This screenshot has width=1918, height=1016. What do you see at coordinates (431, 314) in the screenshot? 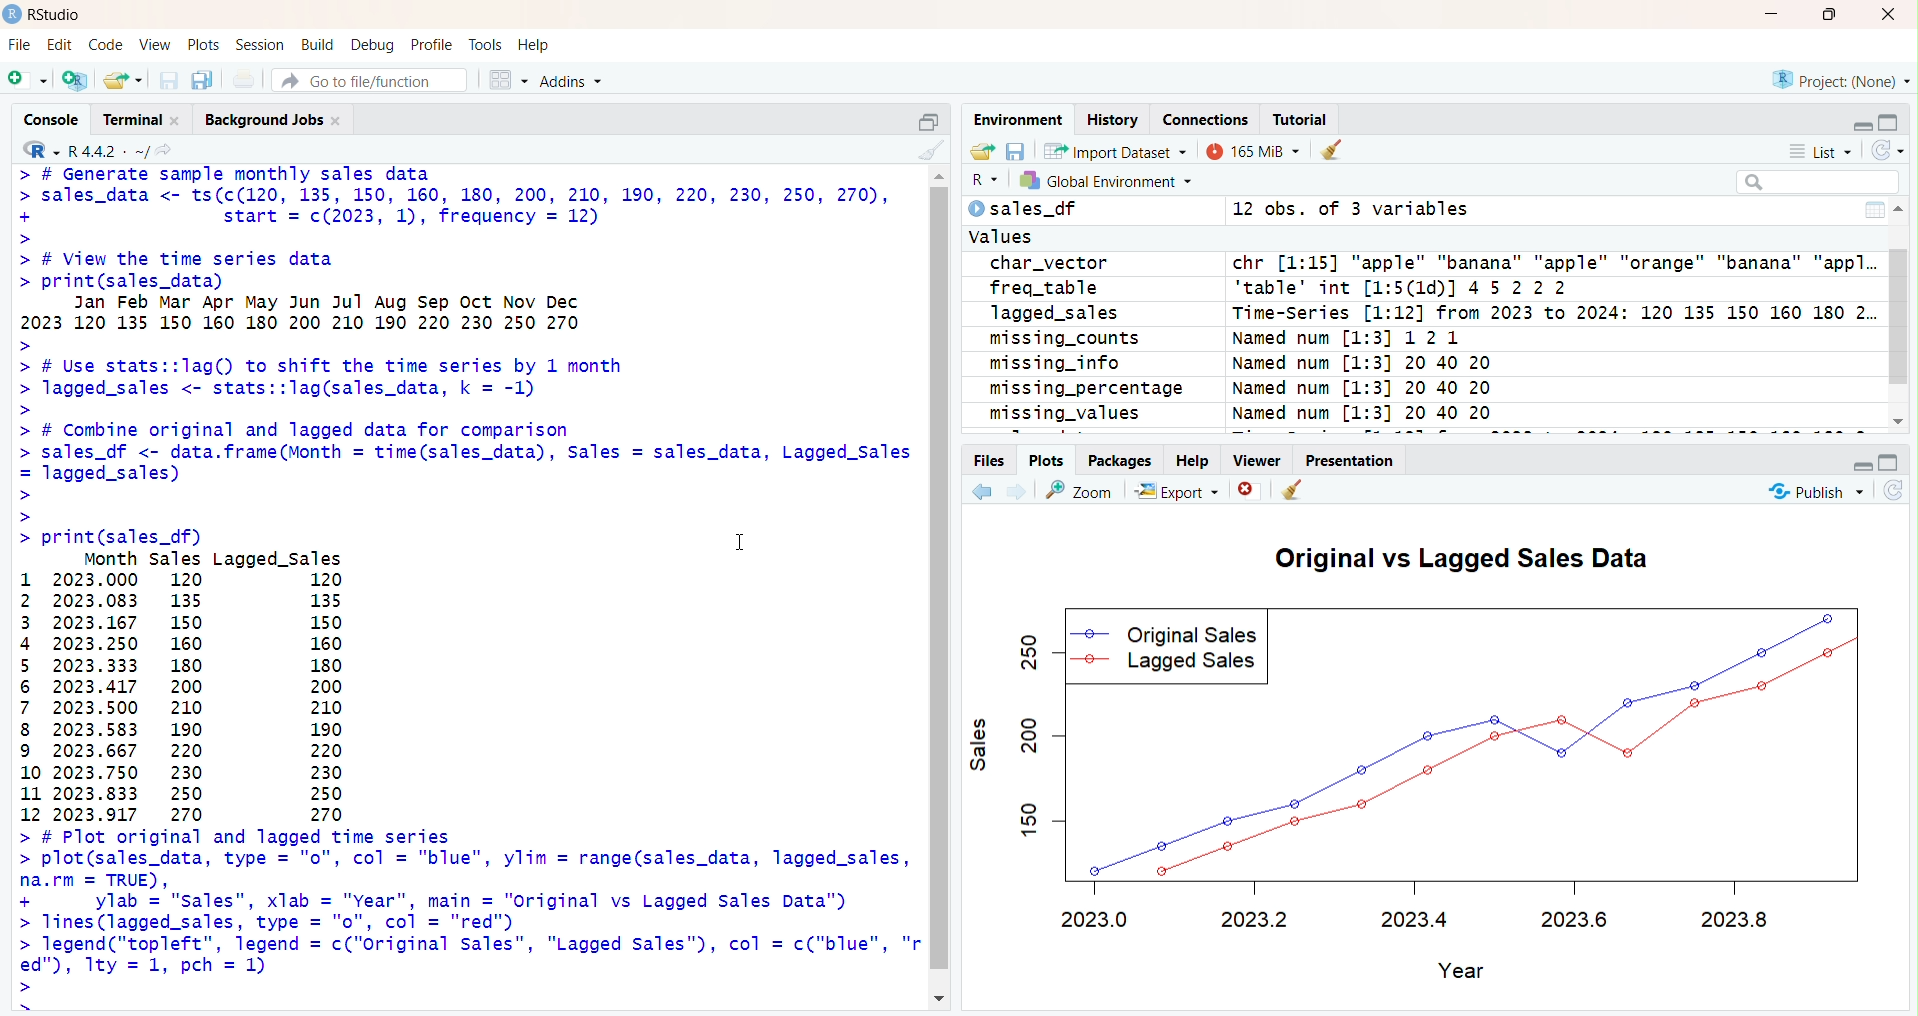
I see `Jan Feb Mar Apr May Jun Jul Aug Sep Oct Nov Dec2023 120 135 150 160 180 200 210 190 220 230 250 270` at bounding box center [431, 314].